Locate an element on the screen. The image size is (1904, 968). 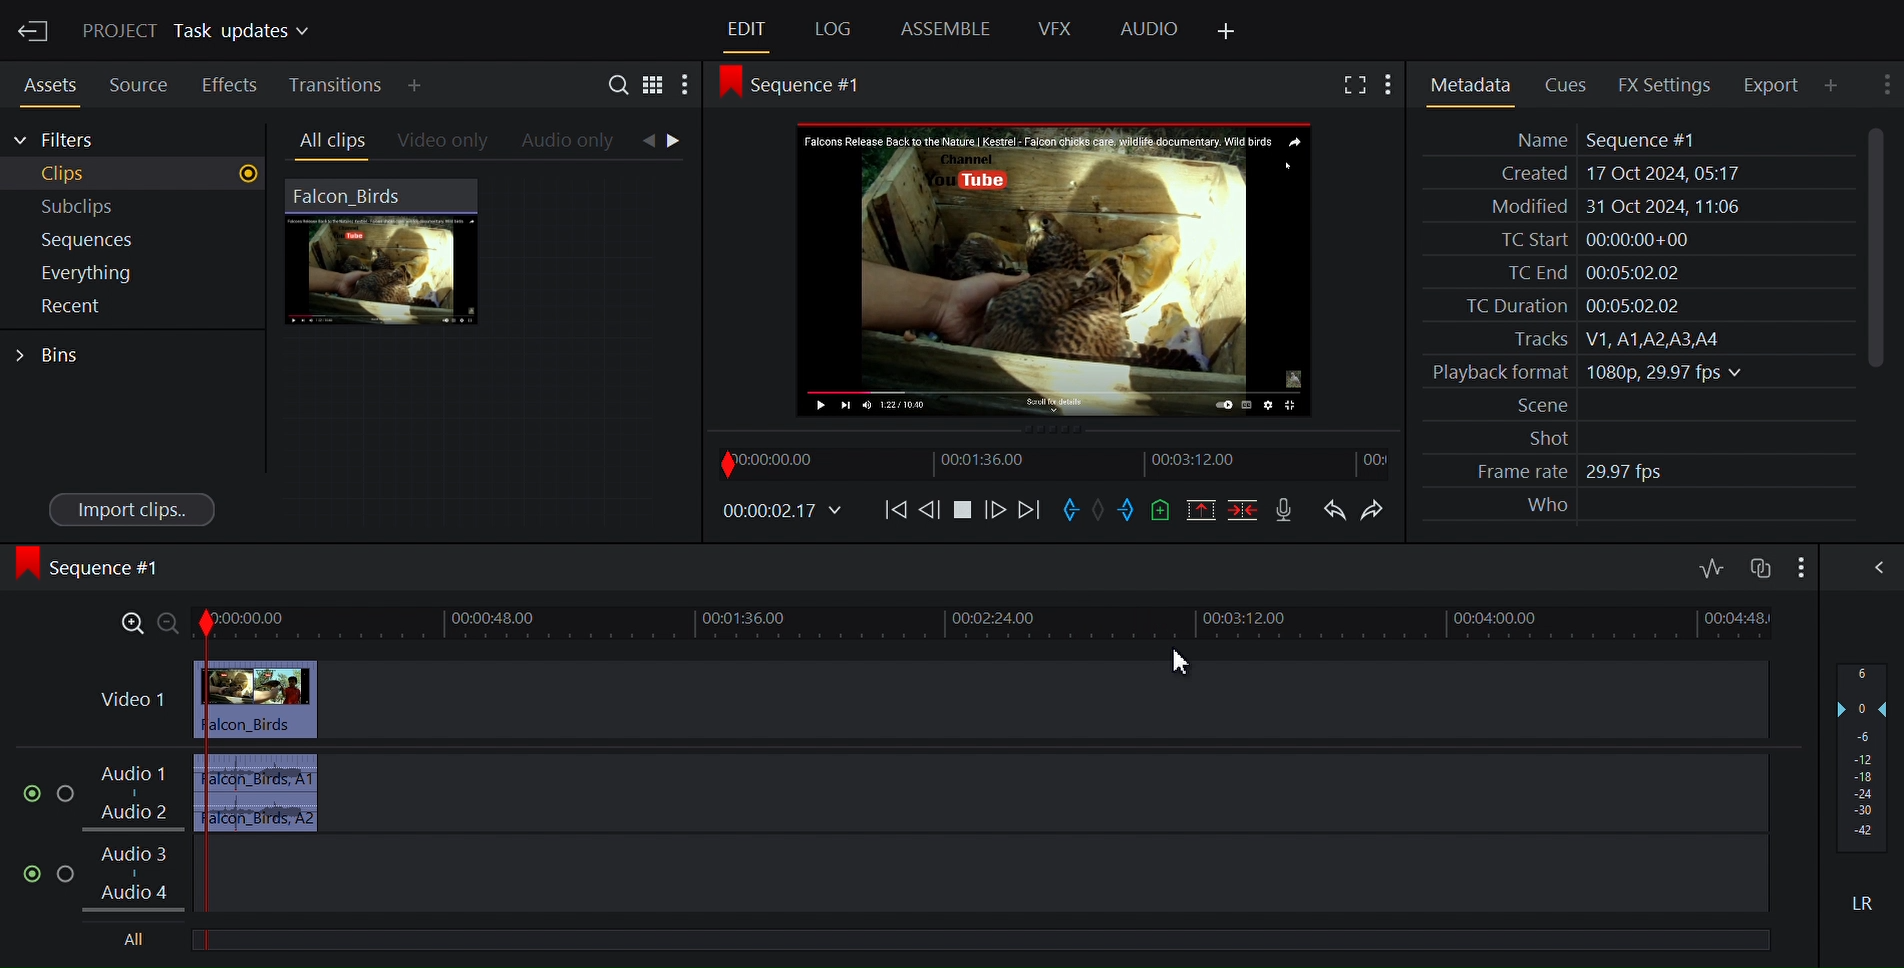
Clear marks is located at coordinates (1098, 512).